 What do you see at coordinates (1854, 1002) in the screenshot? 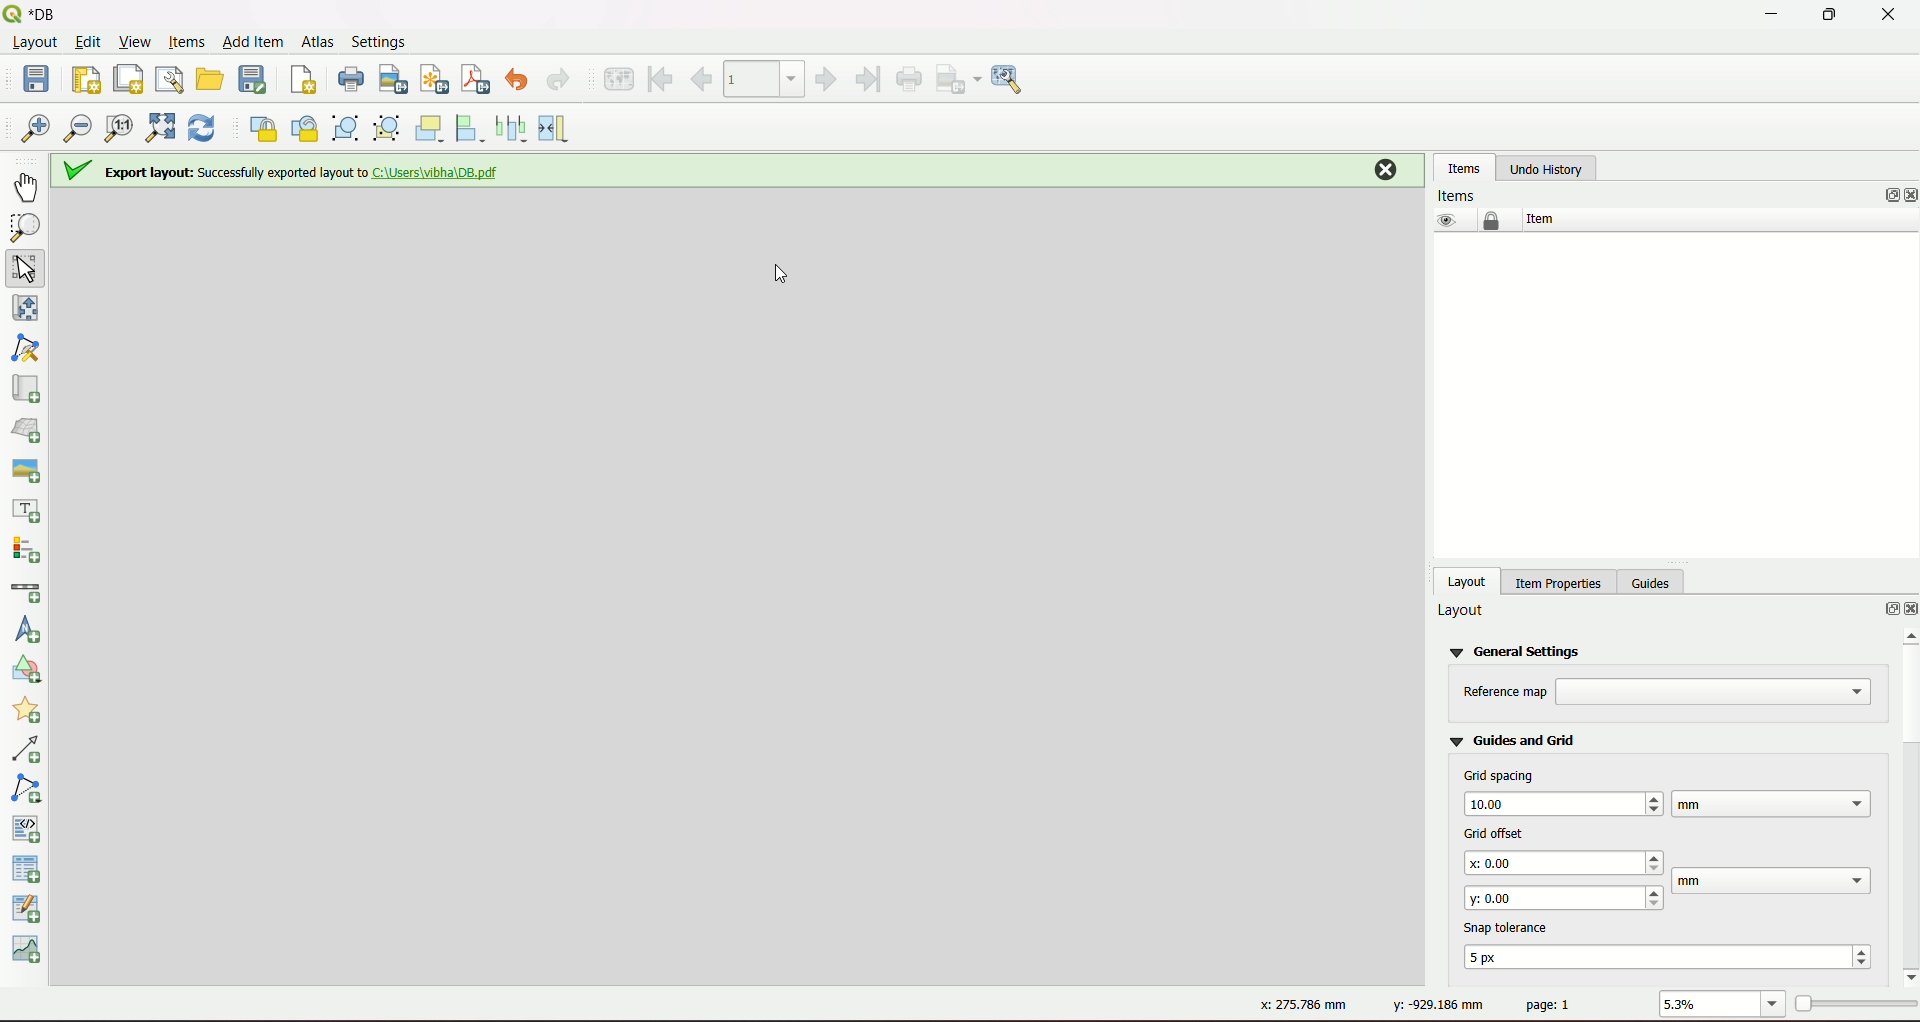
I see `zoom slider` at bounding box center [1854, 1002].